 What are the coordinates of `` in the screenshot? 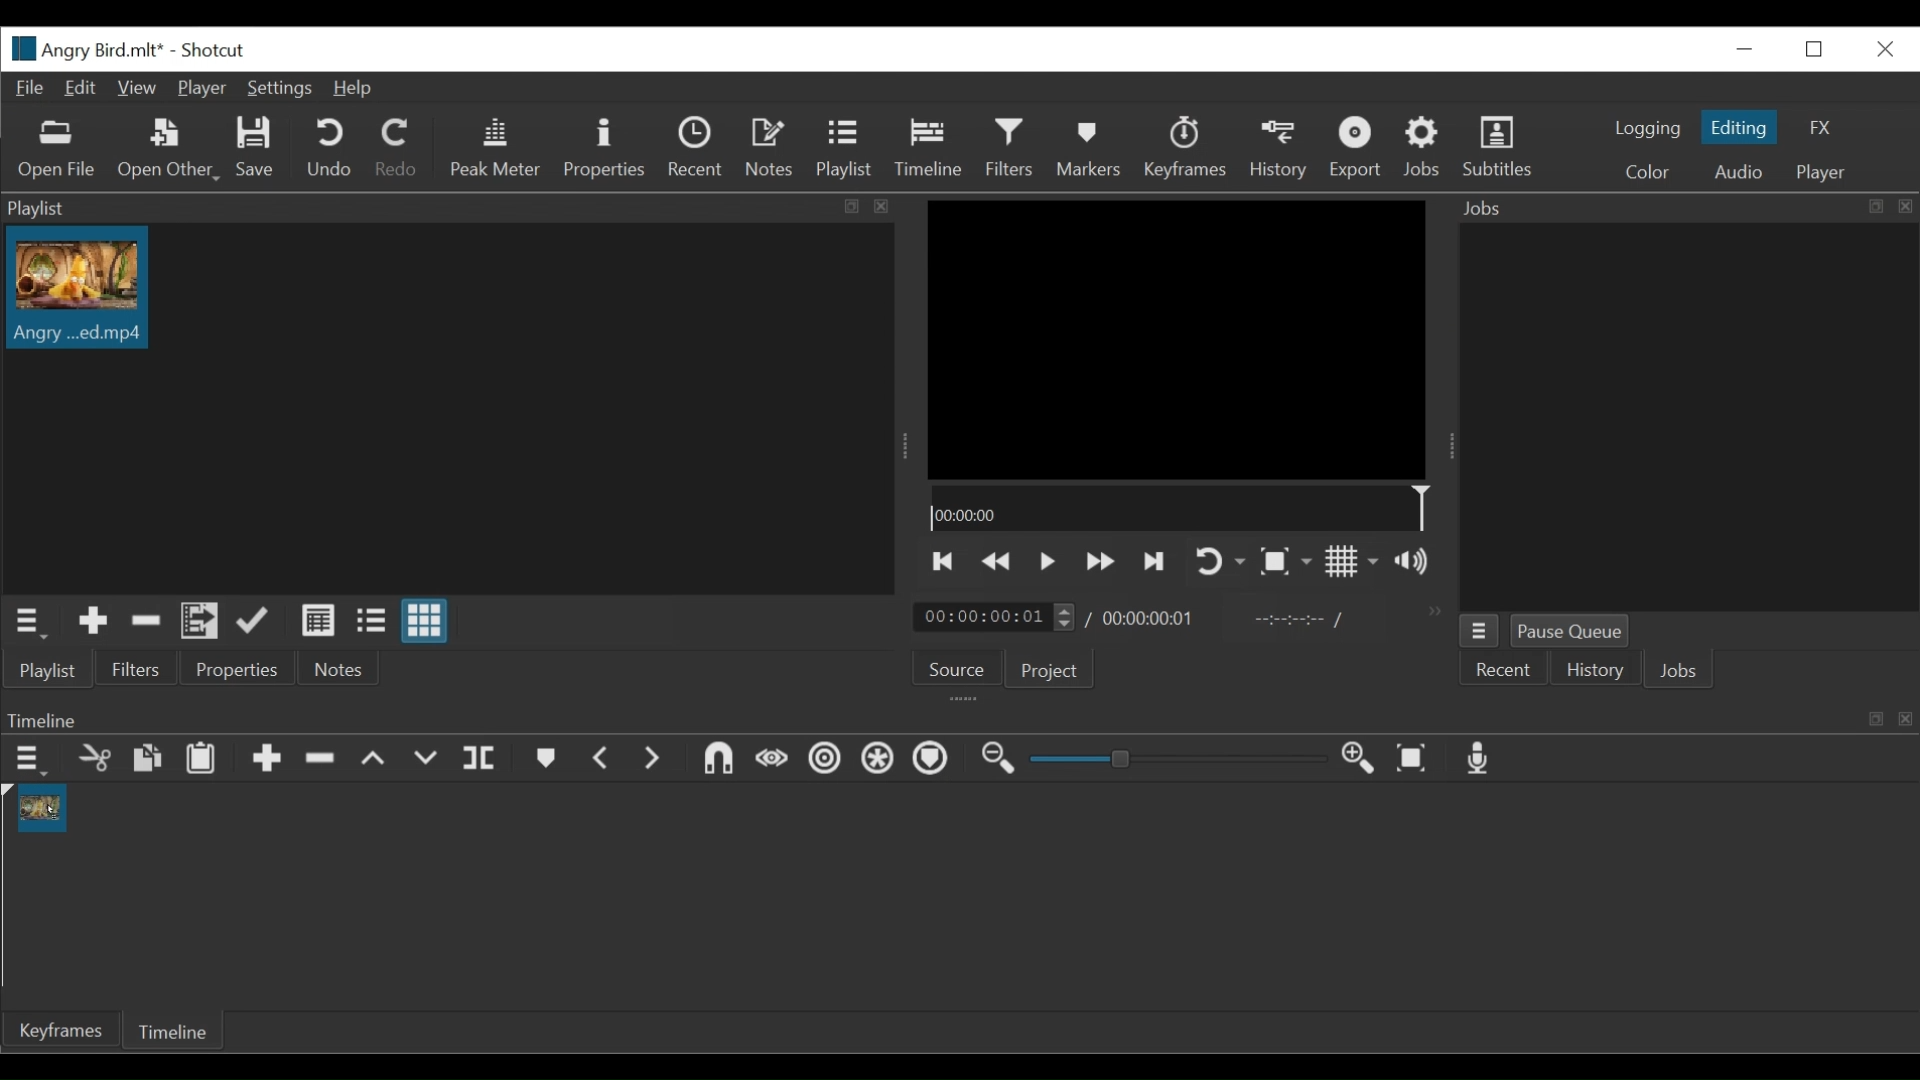 It's located at (135, 90).